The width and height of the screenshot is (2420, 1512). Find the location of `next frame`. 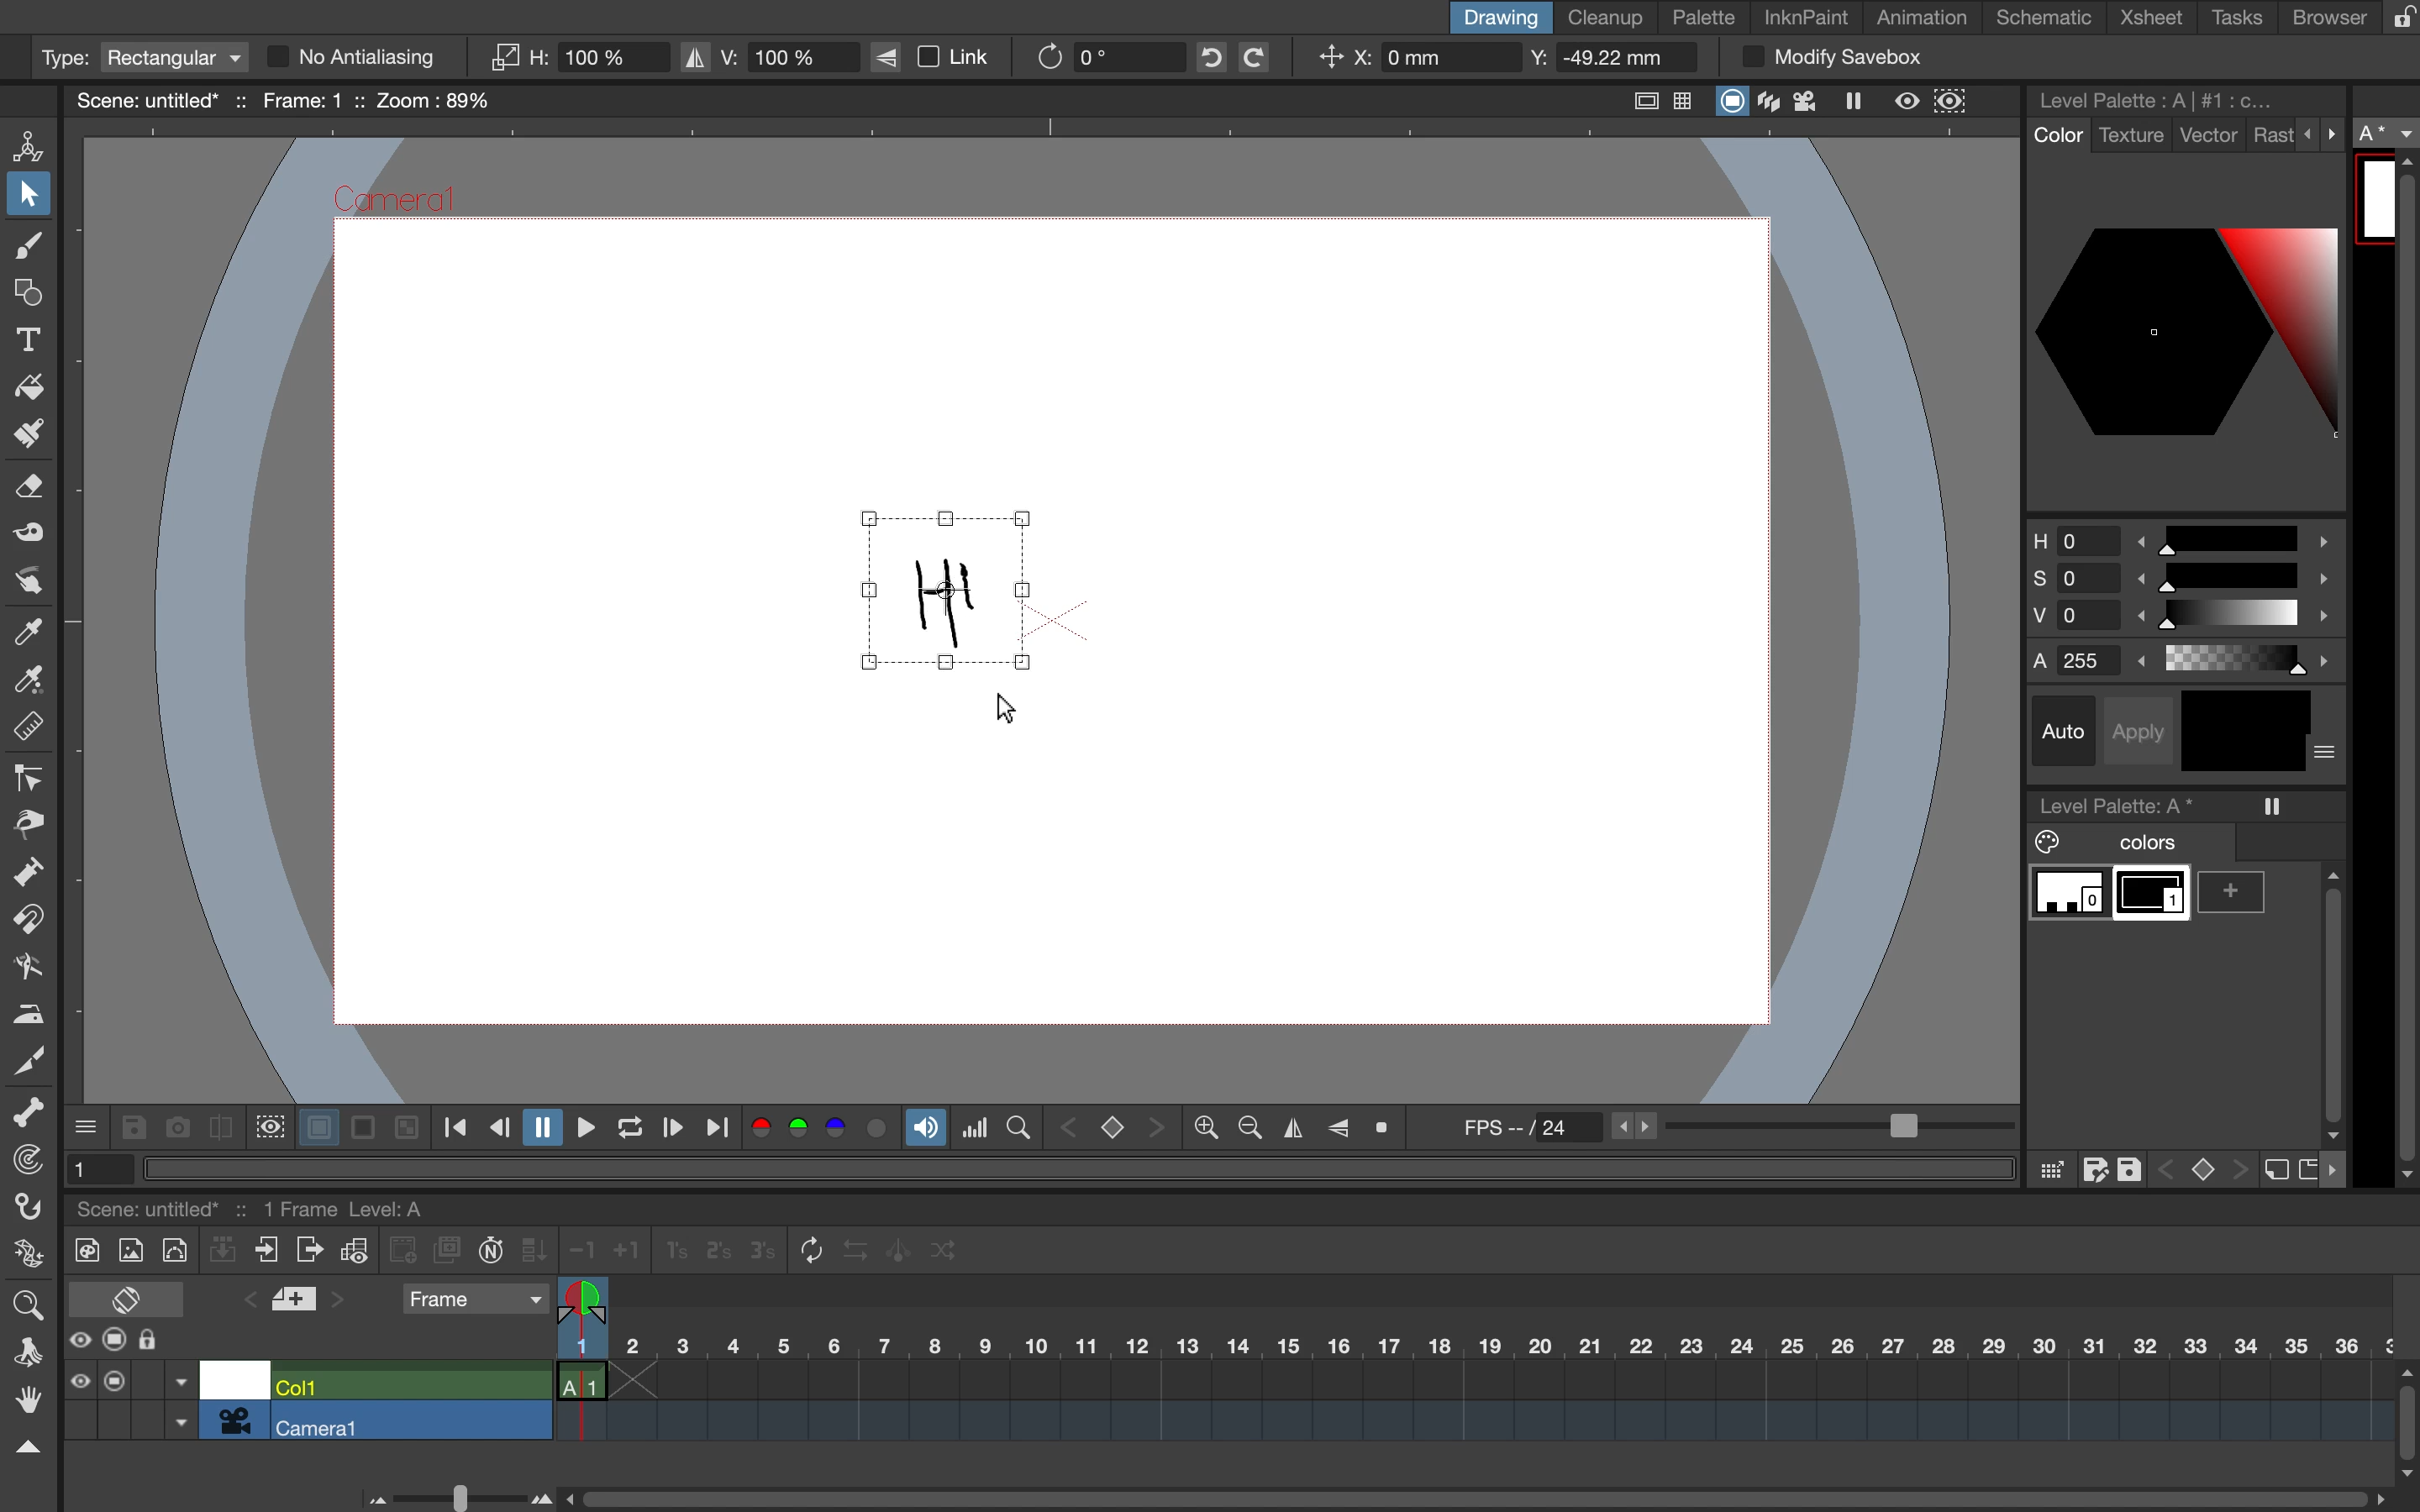

next frame is located at coordinates (671, 1130).